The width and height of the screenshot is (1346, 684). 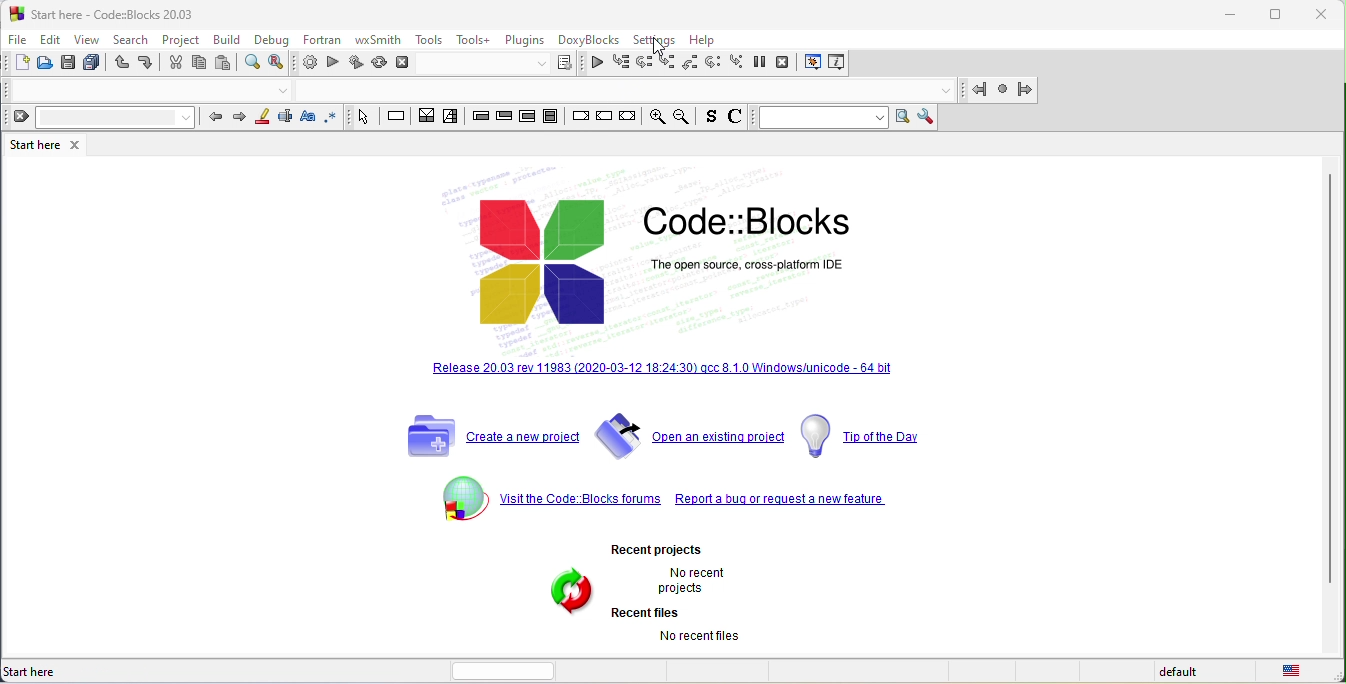 I want to click on exit, so click(x=505, y=117).